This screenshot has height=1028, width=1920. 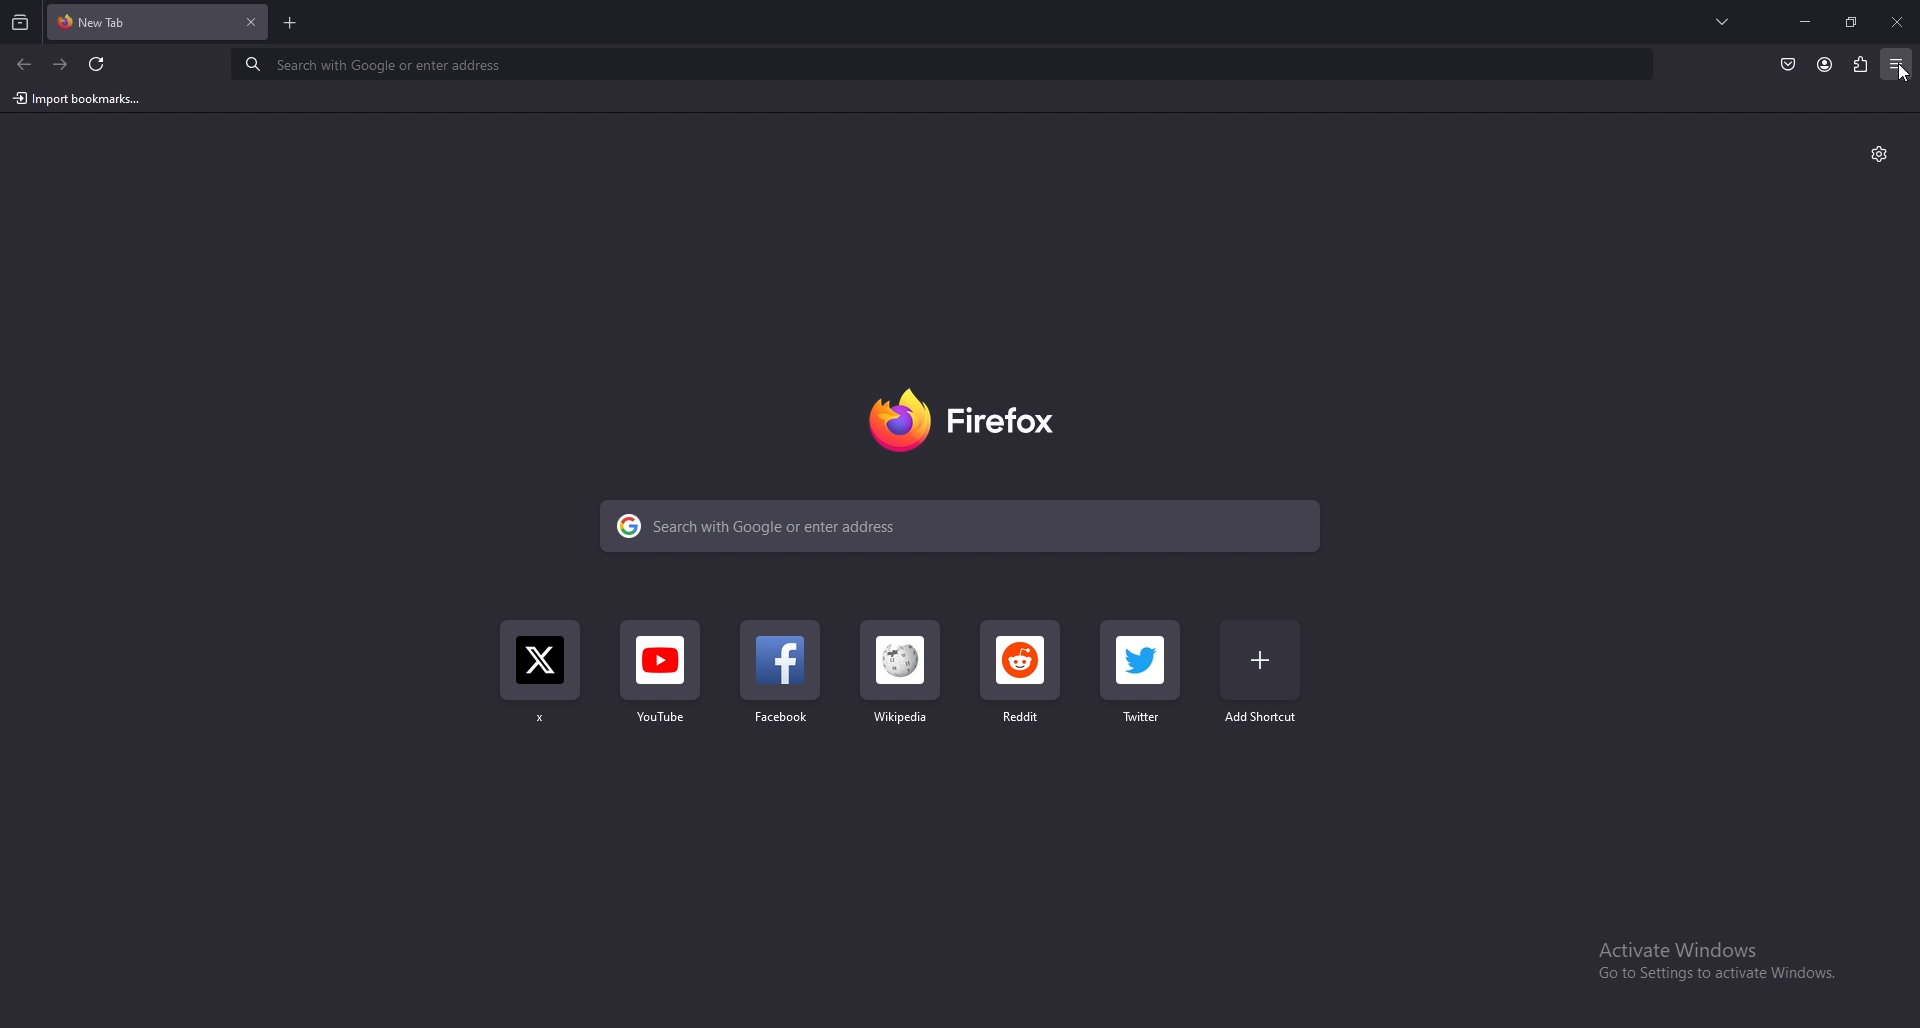 What do you see at coordinates (77, 99) in the screenshot?
I see `import bookmarks` at bounding box center [77, 99].